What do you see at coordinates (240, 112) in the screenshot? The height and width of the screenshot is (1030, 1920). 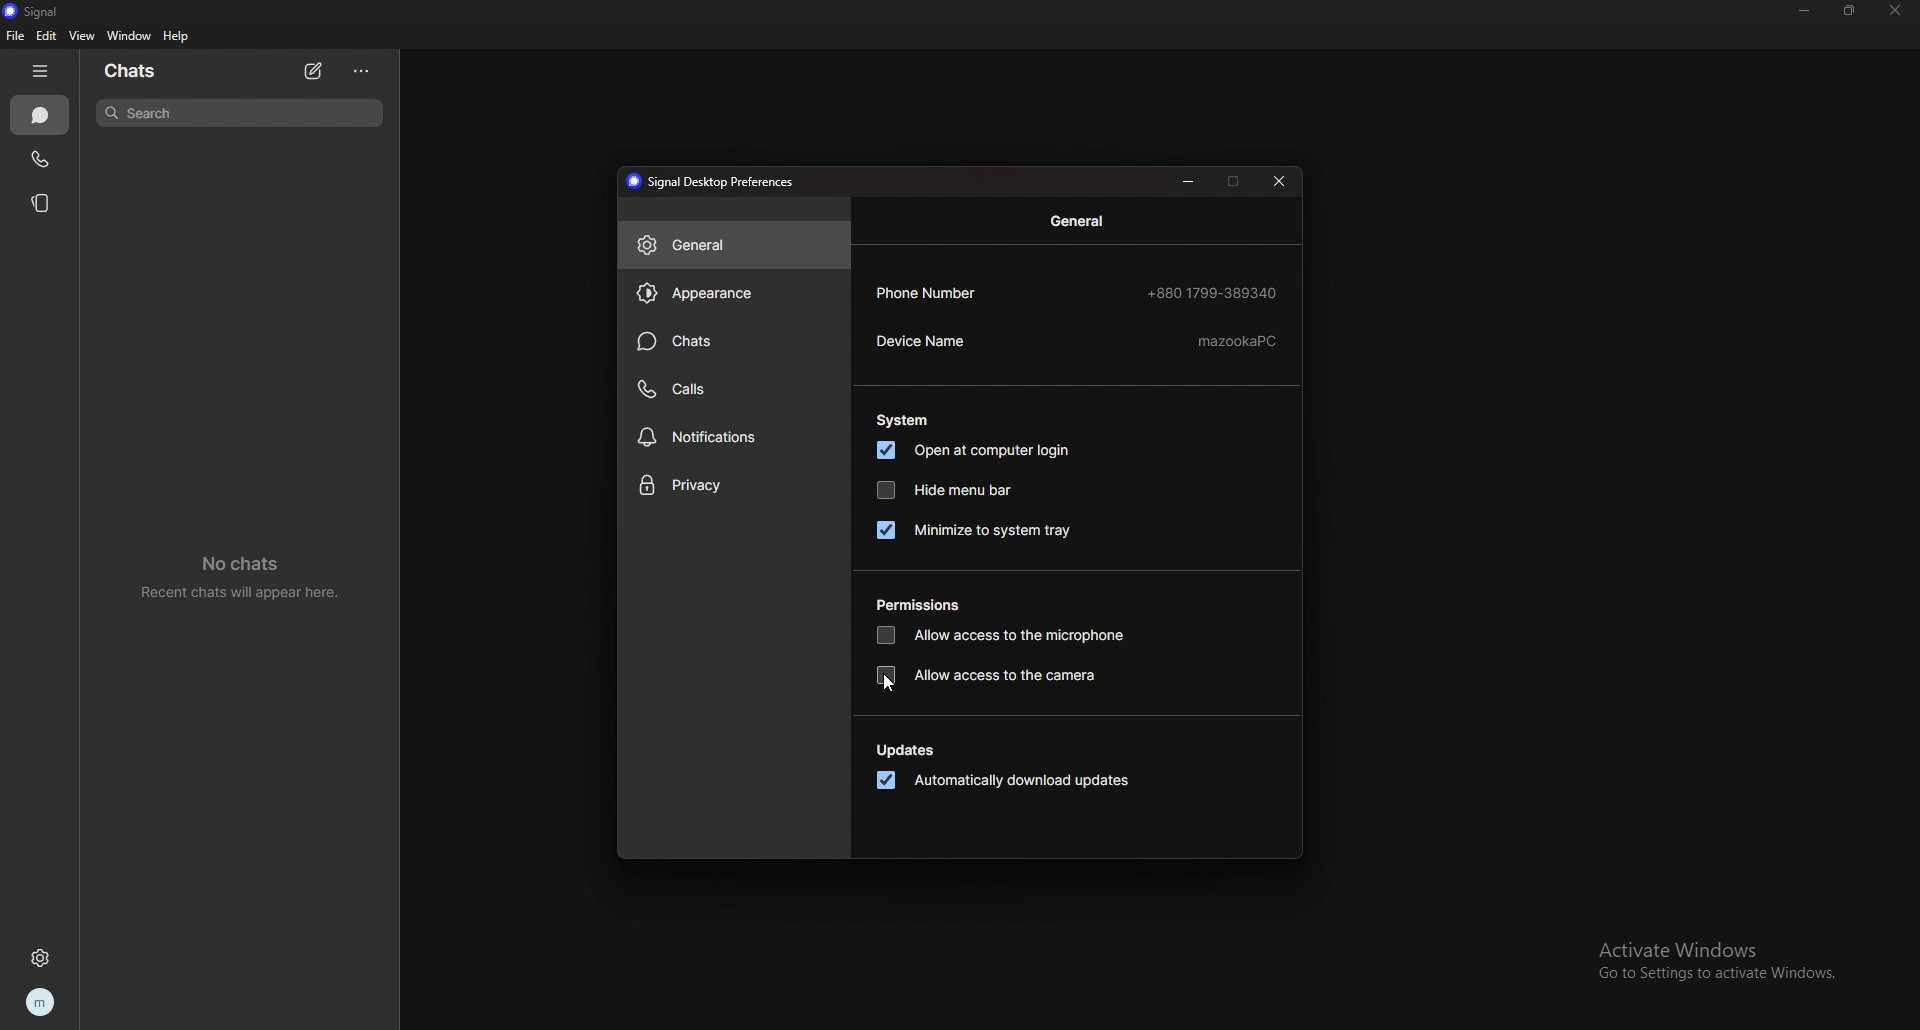 I see `search` at bounding box center [240, 112].